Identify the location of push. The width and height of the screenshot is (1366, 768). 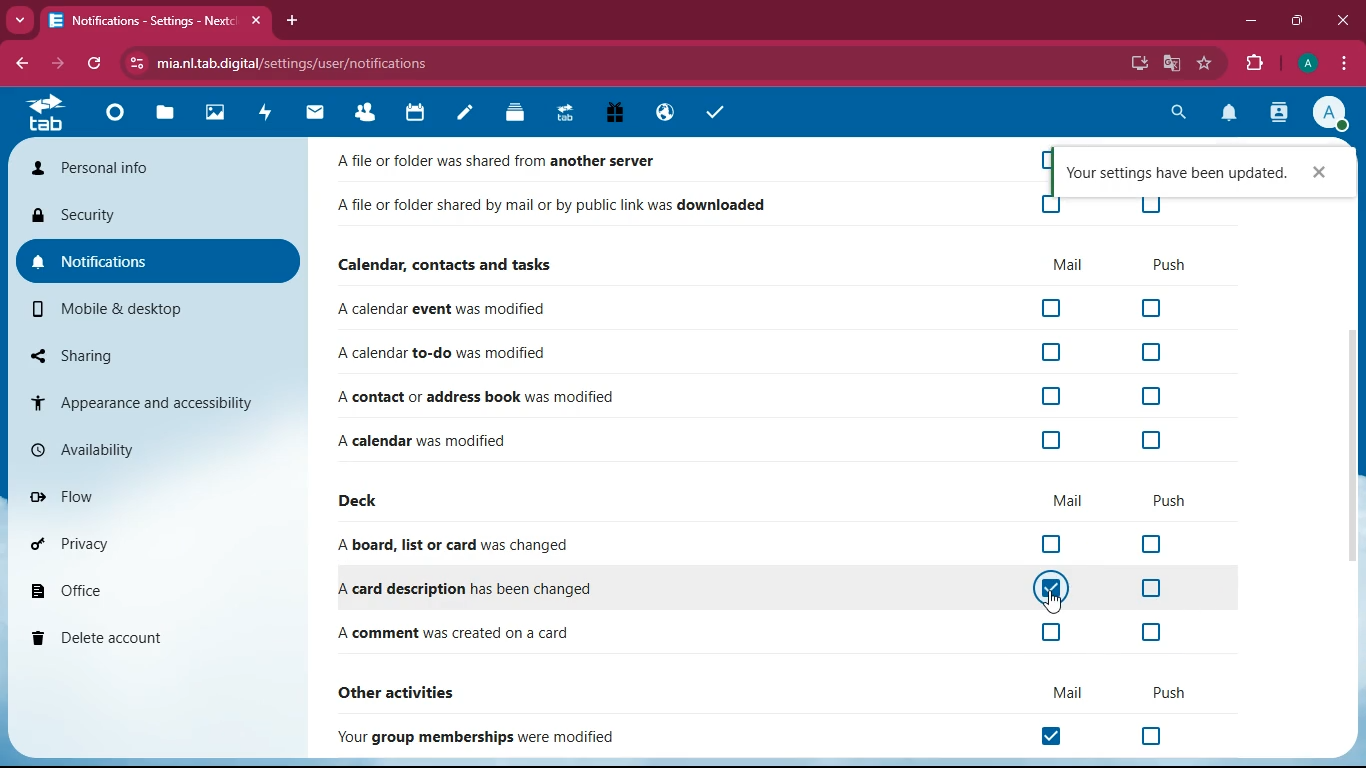
(1163, 691).